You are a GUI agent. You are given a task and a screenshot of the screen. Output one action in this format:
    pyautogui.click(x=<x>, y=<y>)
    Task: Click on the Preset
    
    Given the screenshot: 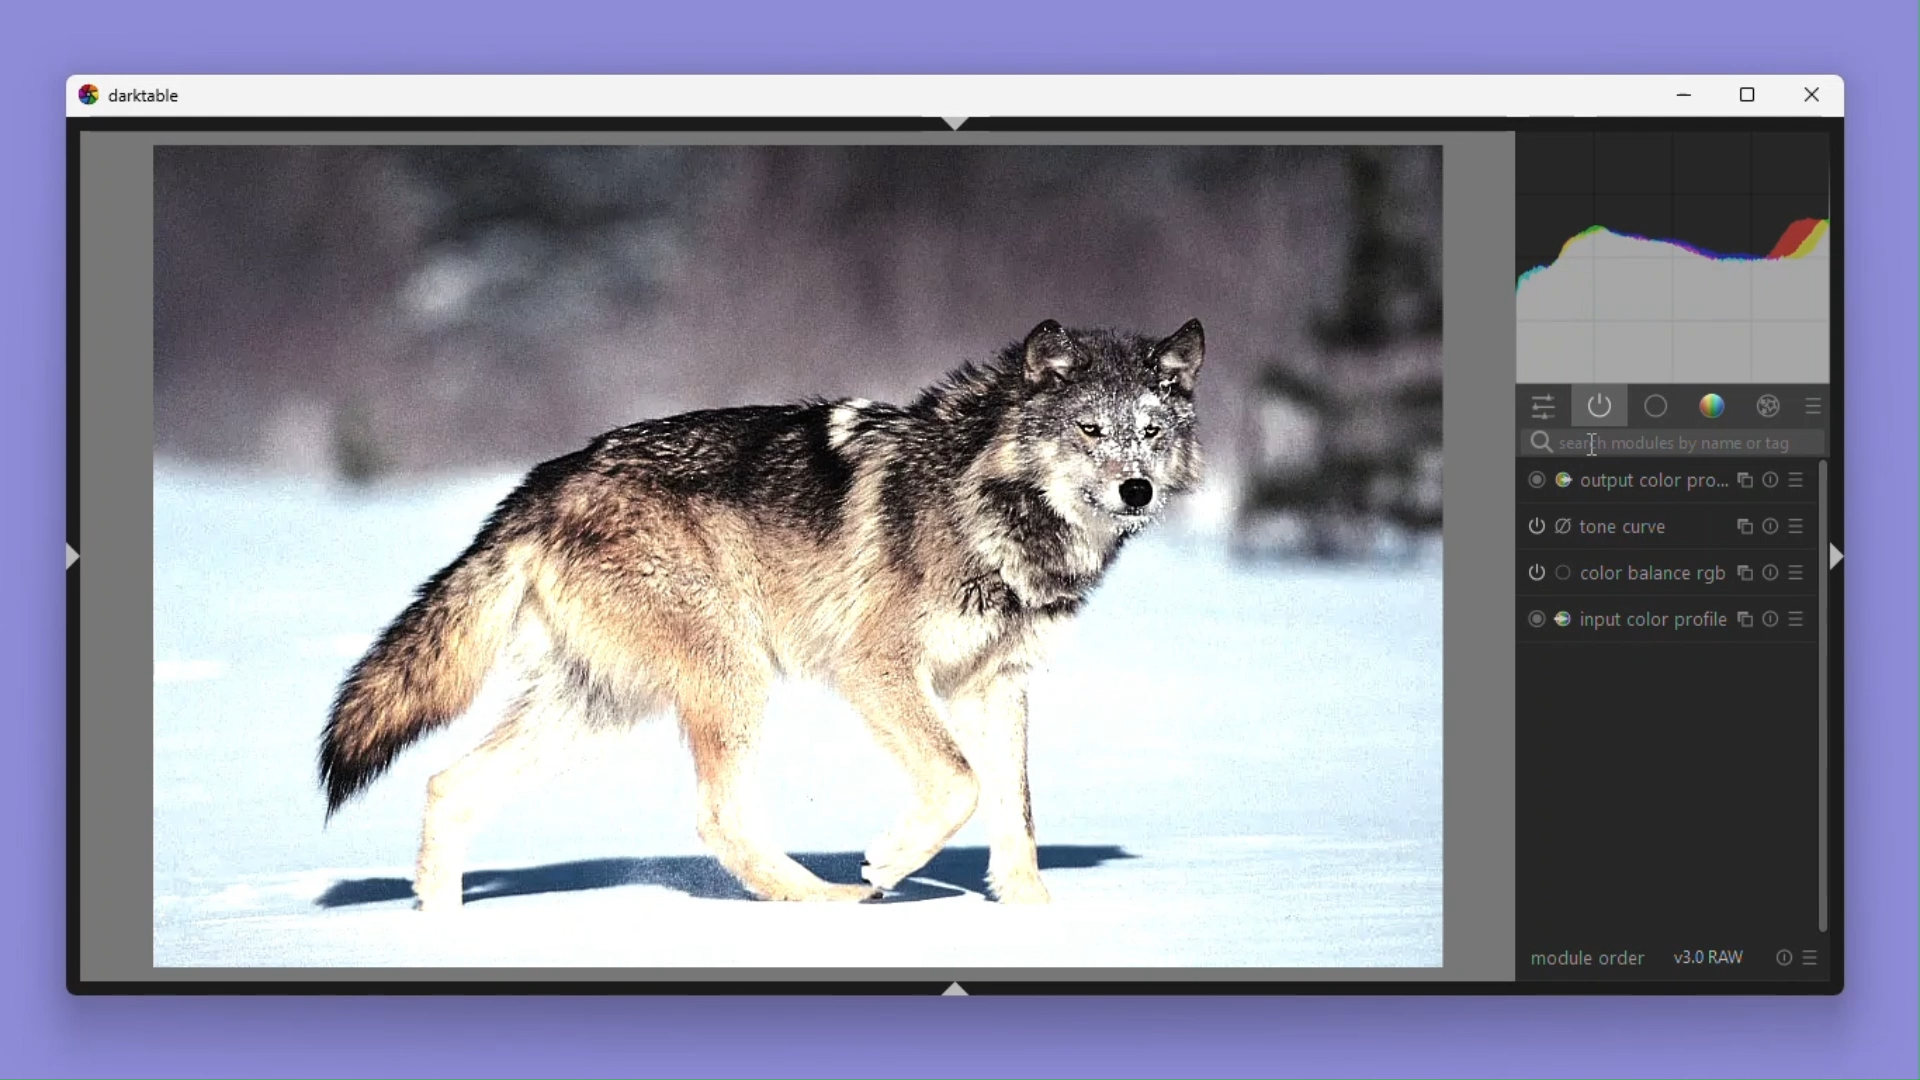 What is the action you would take?
    pyautogui.click(x=1797, y=526)
    